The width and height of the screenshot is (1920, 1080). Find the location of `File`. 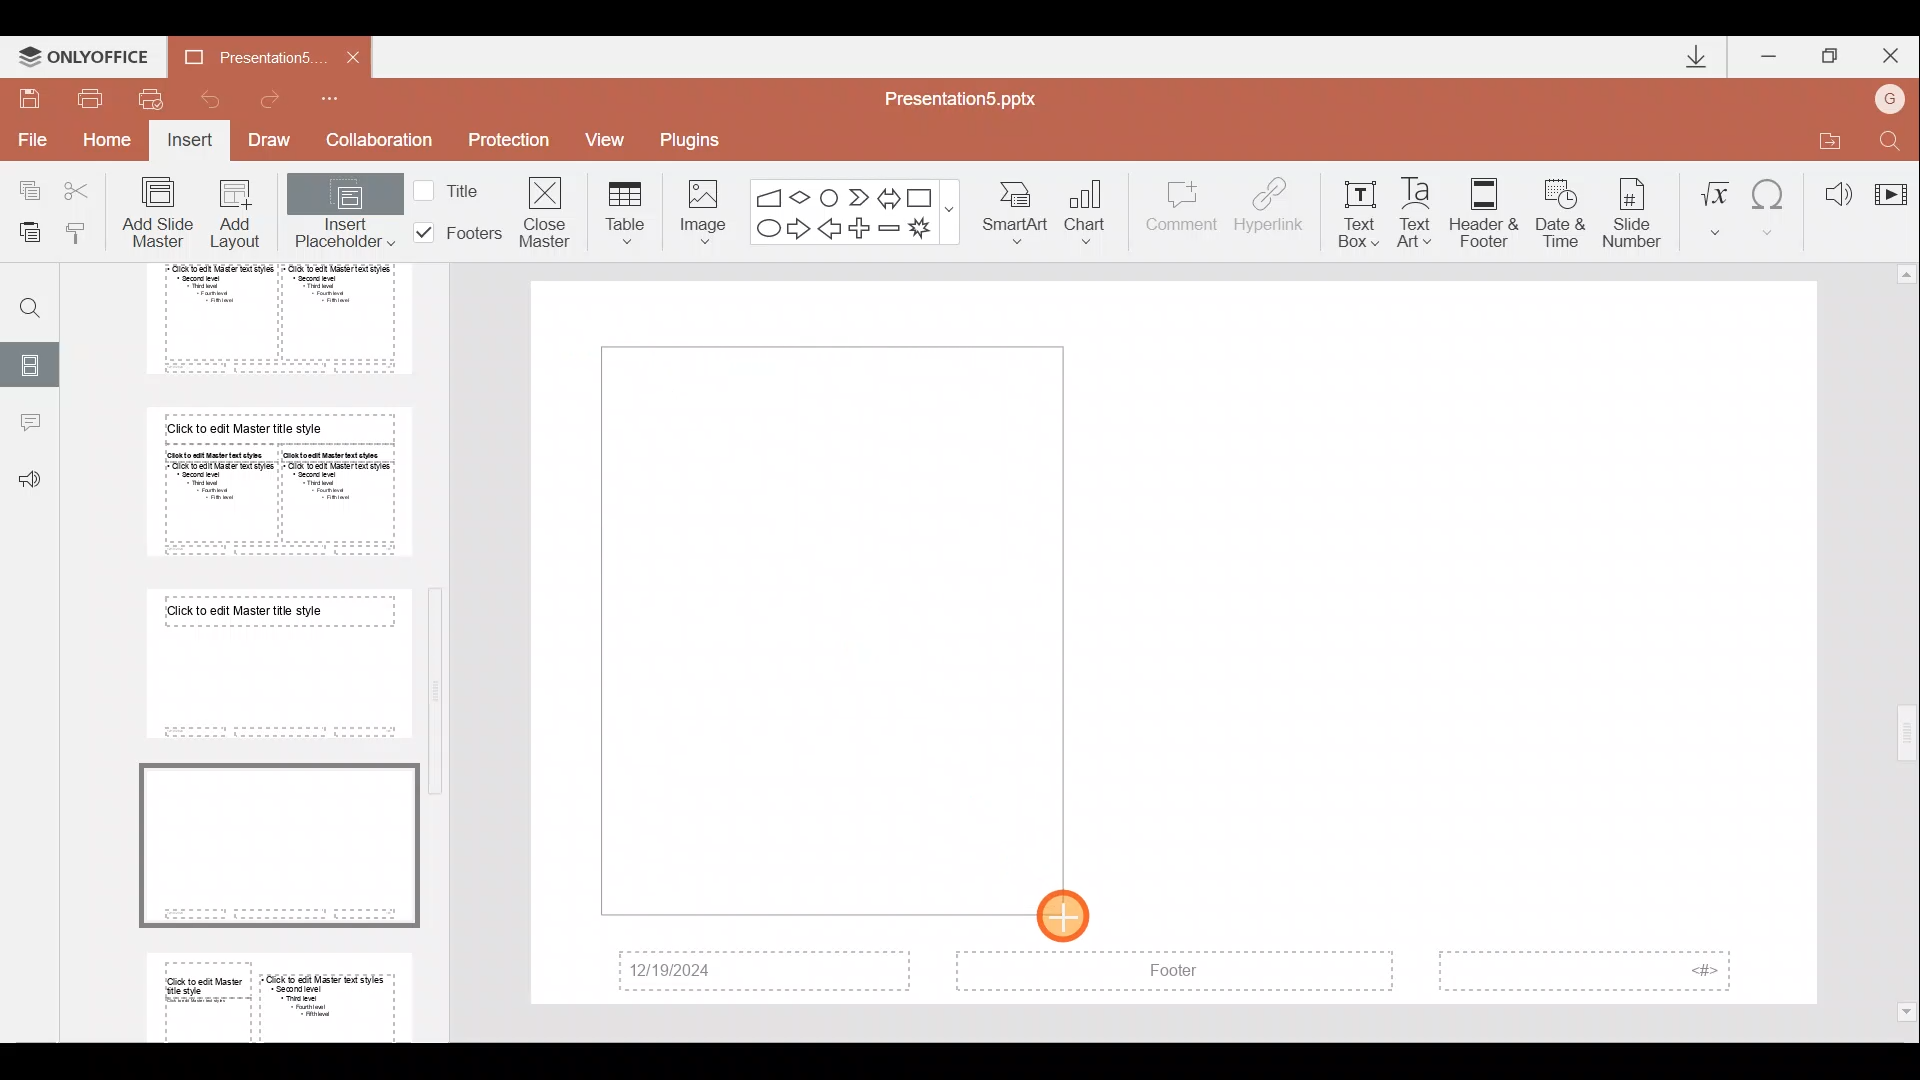

File is located at coordinates (29, 139).